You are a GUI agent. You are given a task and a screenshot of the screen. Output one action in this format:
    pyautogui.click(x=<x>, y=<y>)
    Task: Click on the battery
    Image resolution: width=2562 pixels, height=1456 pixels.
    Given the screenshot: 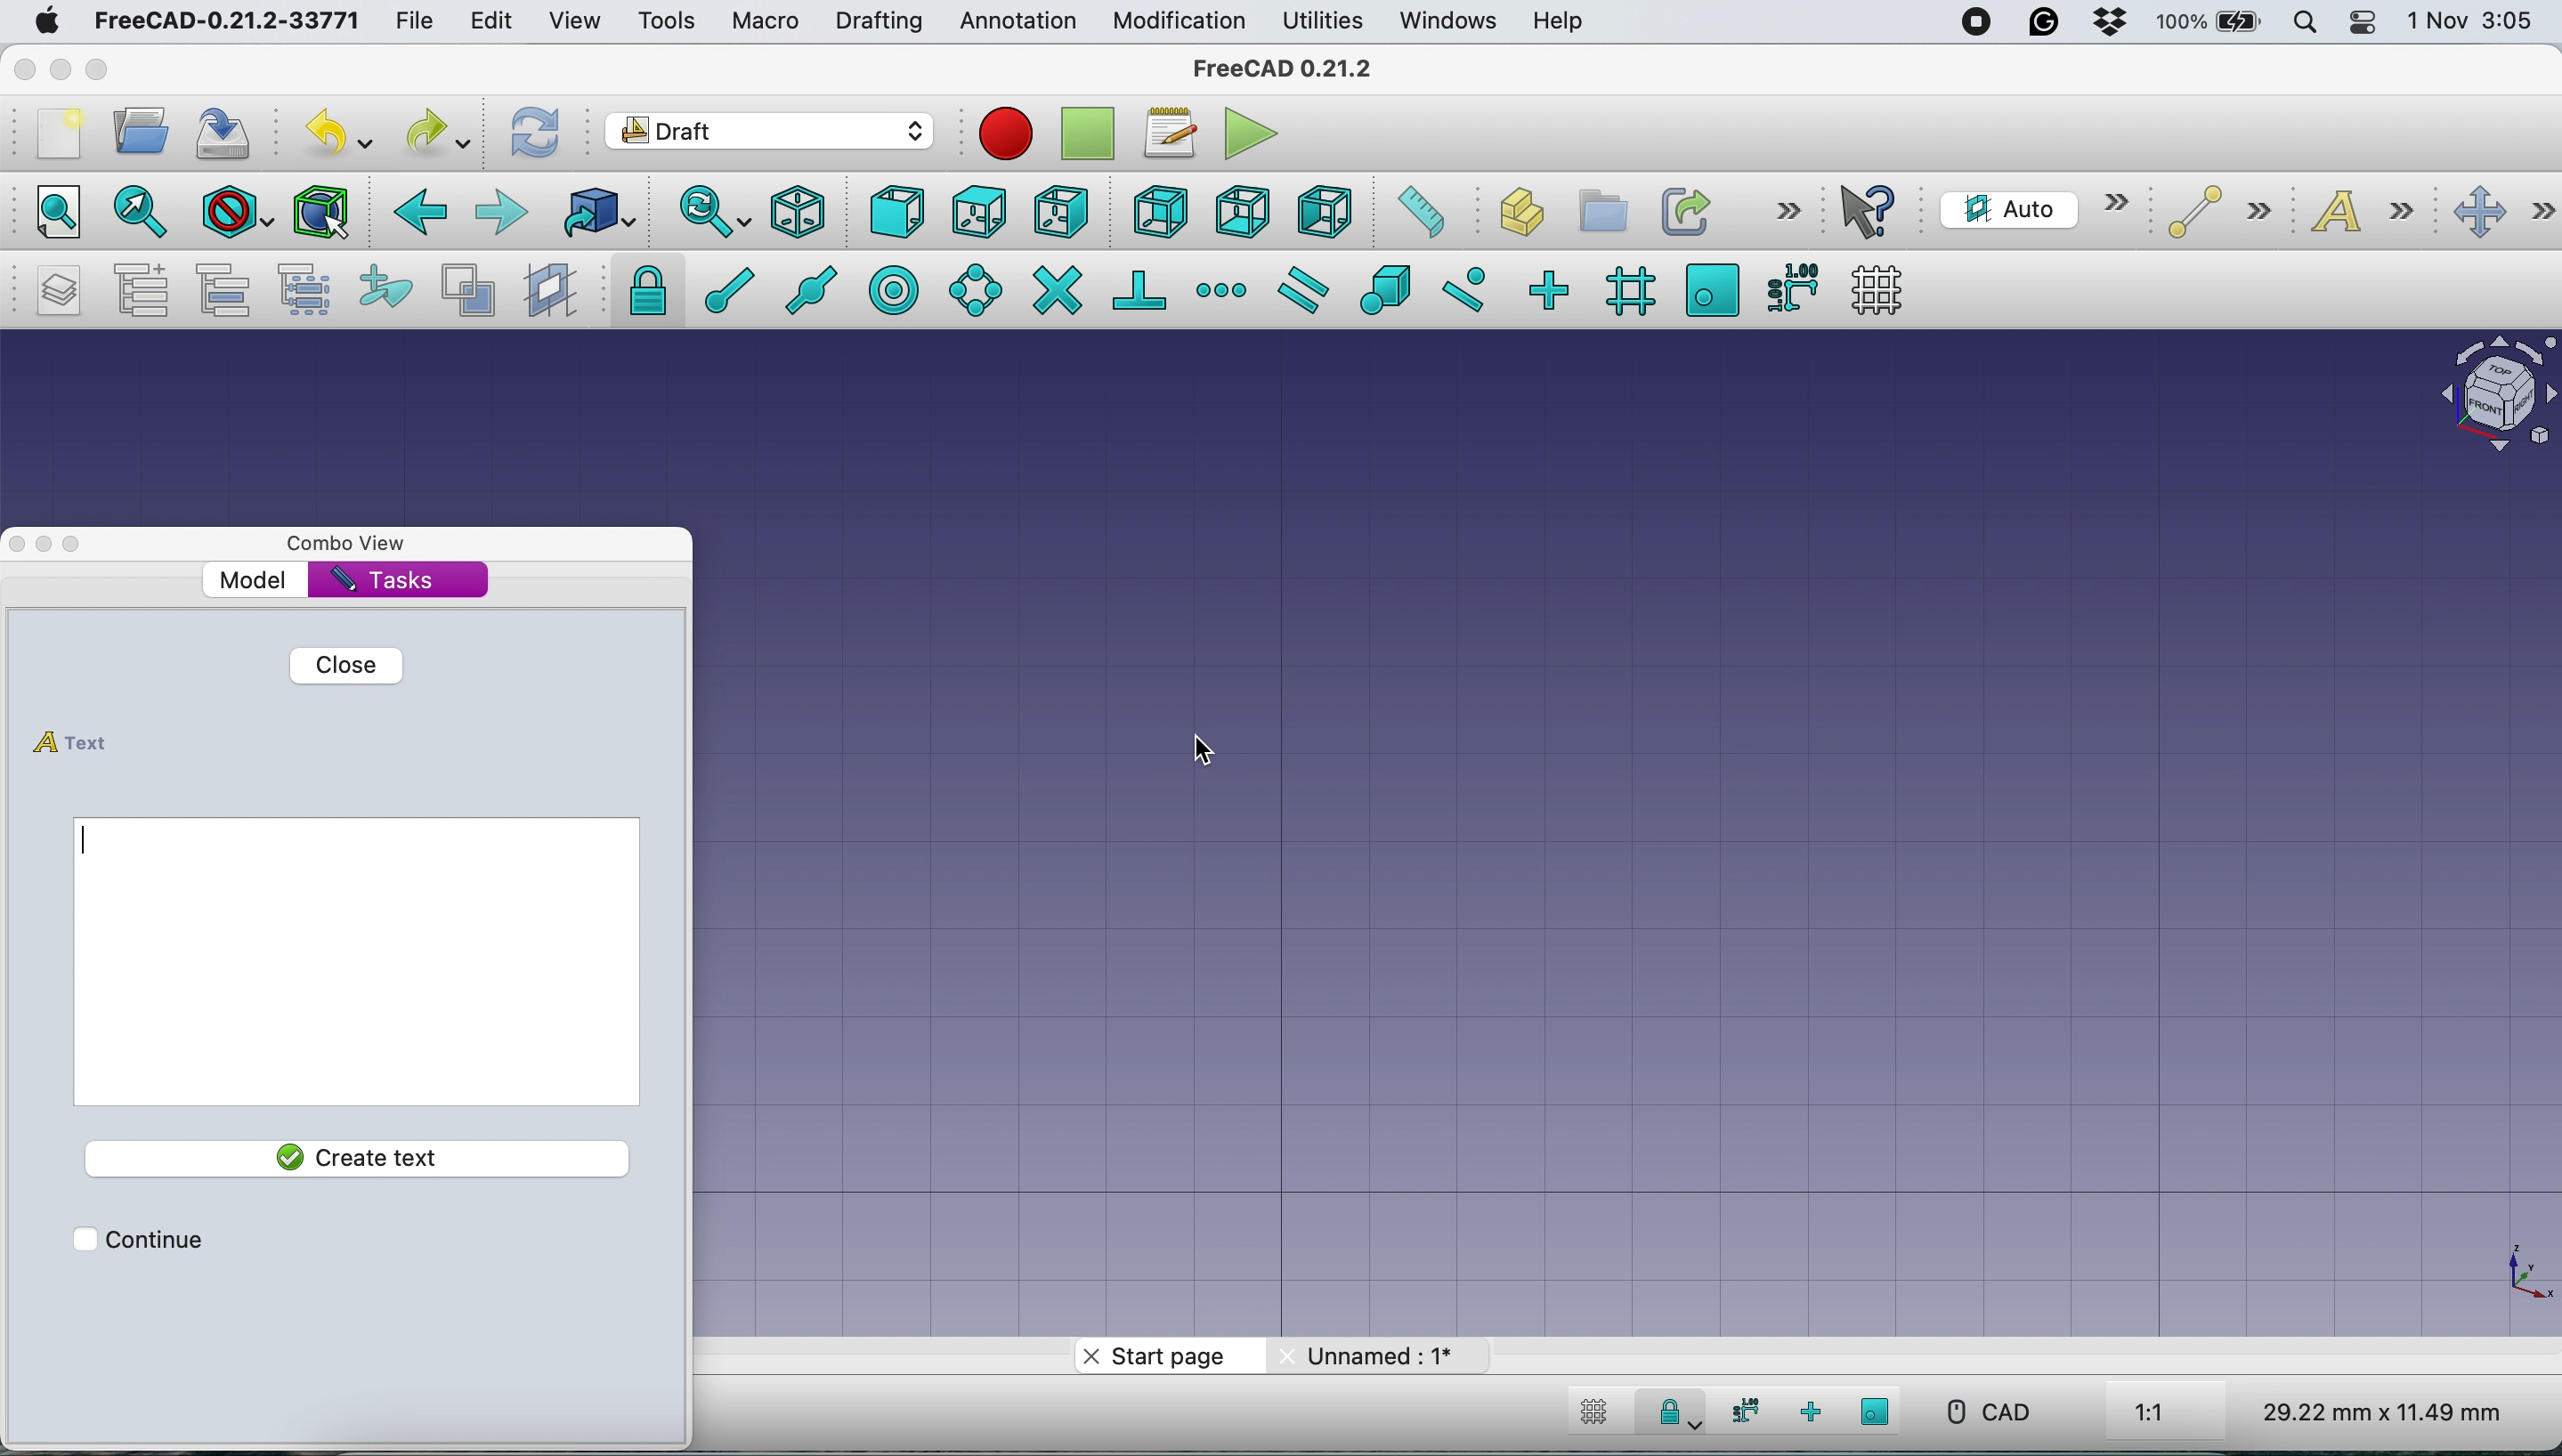 What is the action you would take?
    pyautogui.click(x=2207, y=21)
    